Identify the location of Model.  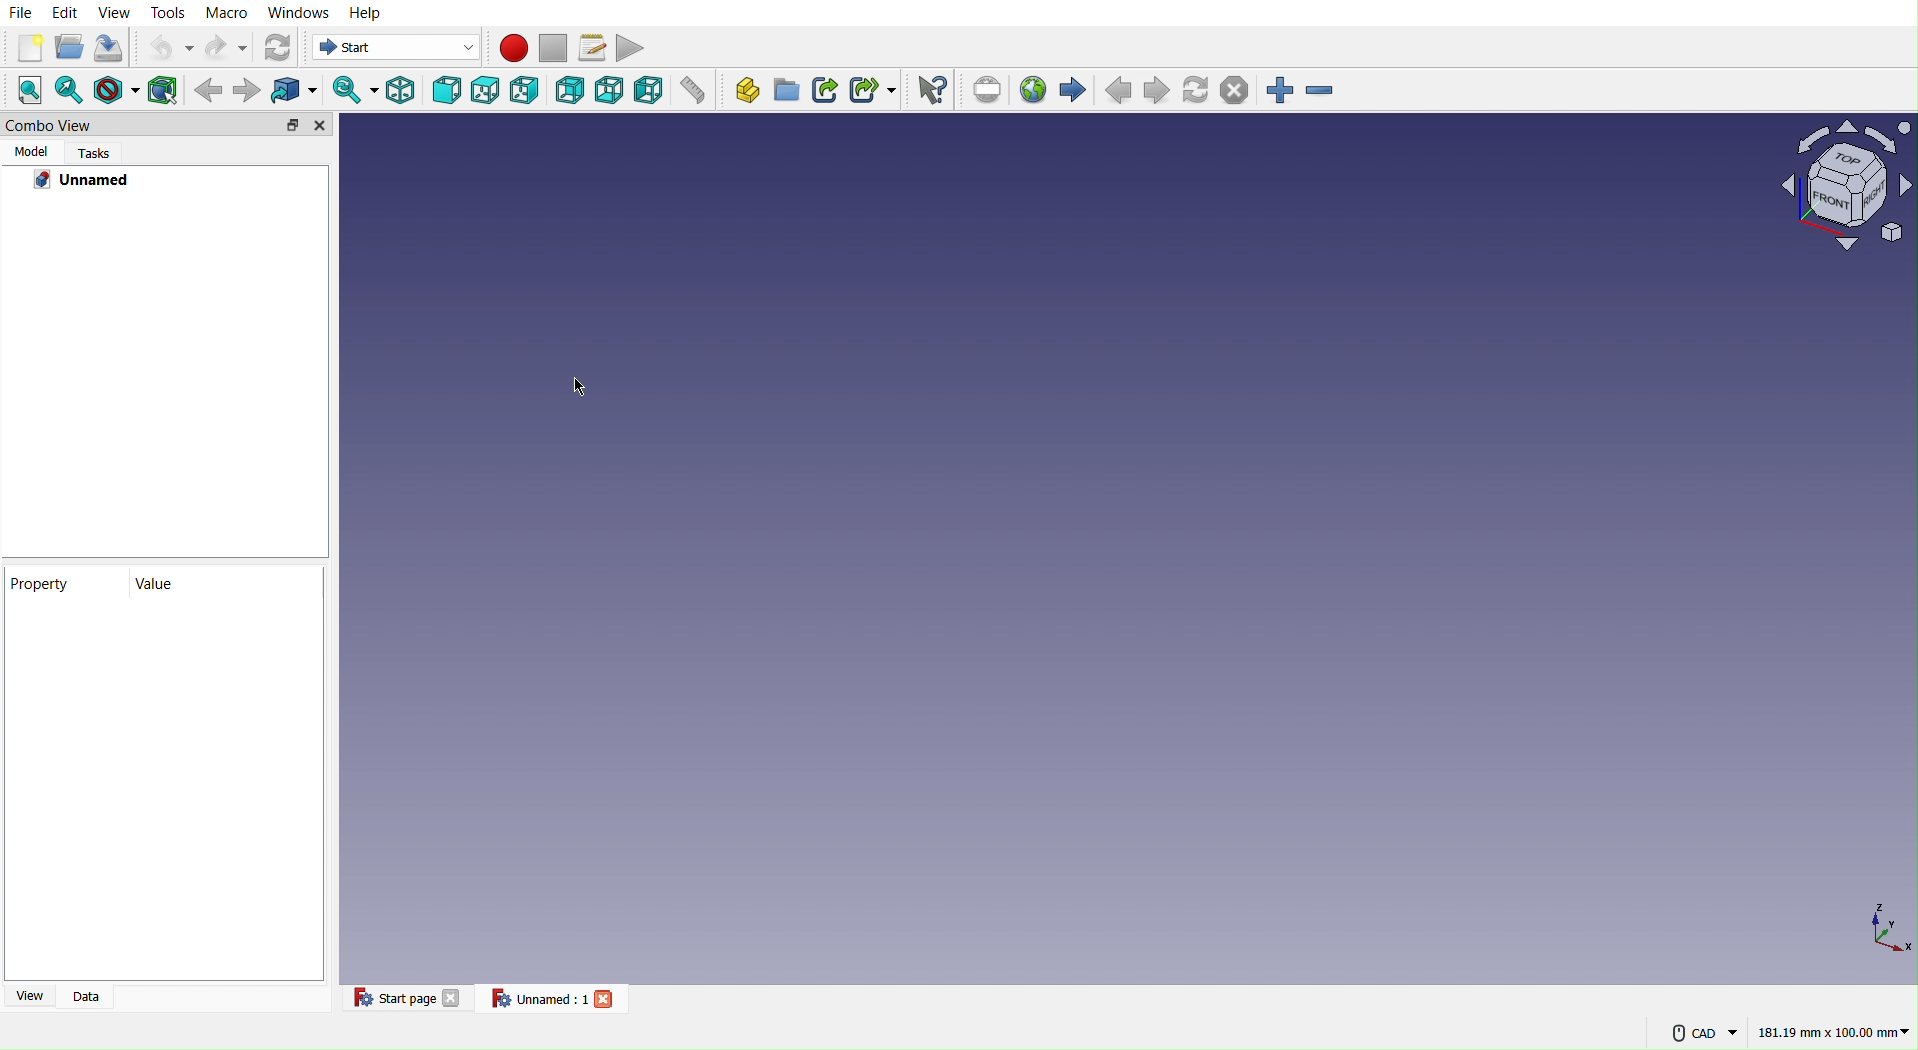
(31, 152).